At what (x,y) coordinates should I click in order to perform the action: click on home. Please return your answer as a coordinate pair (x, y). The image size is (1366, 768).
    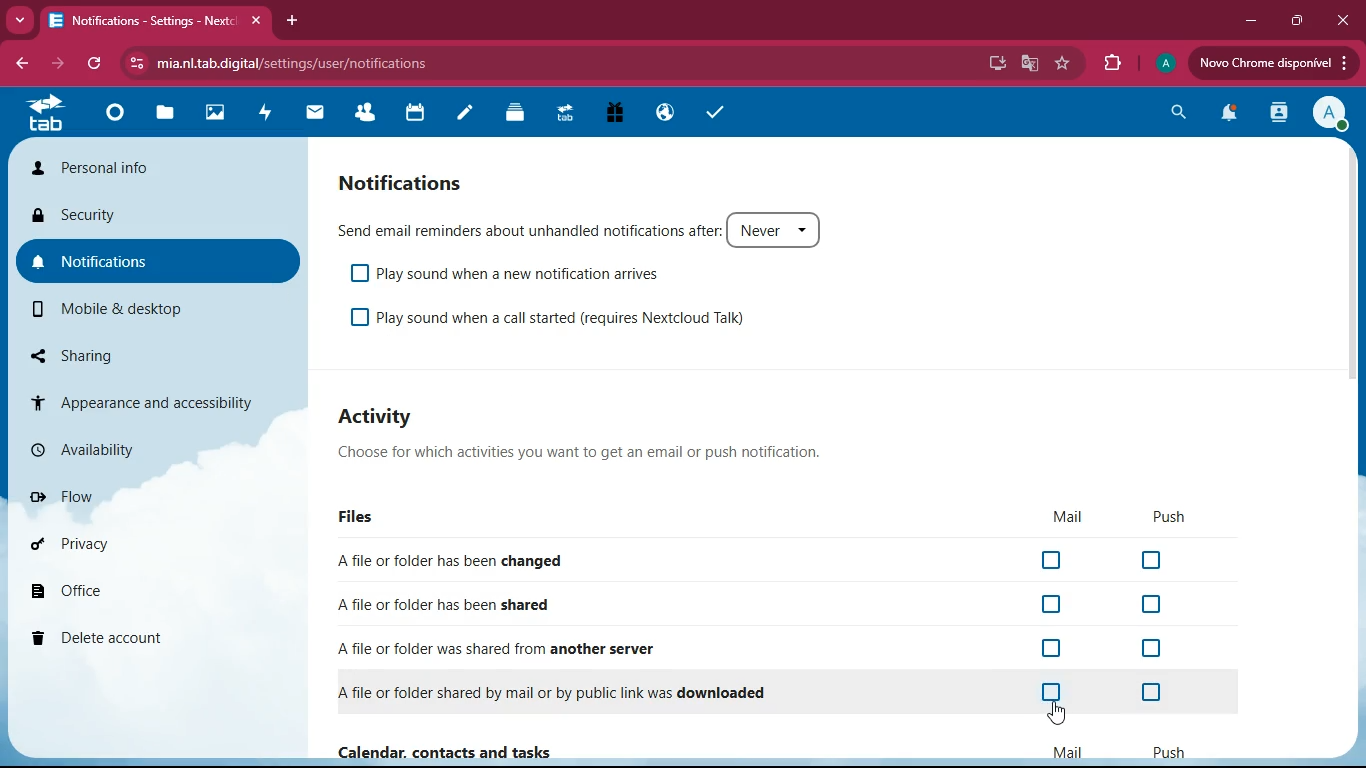
    Looking at the image, I should click on (108, 118).